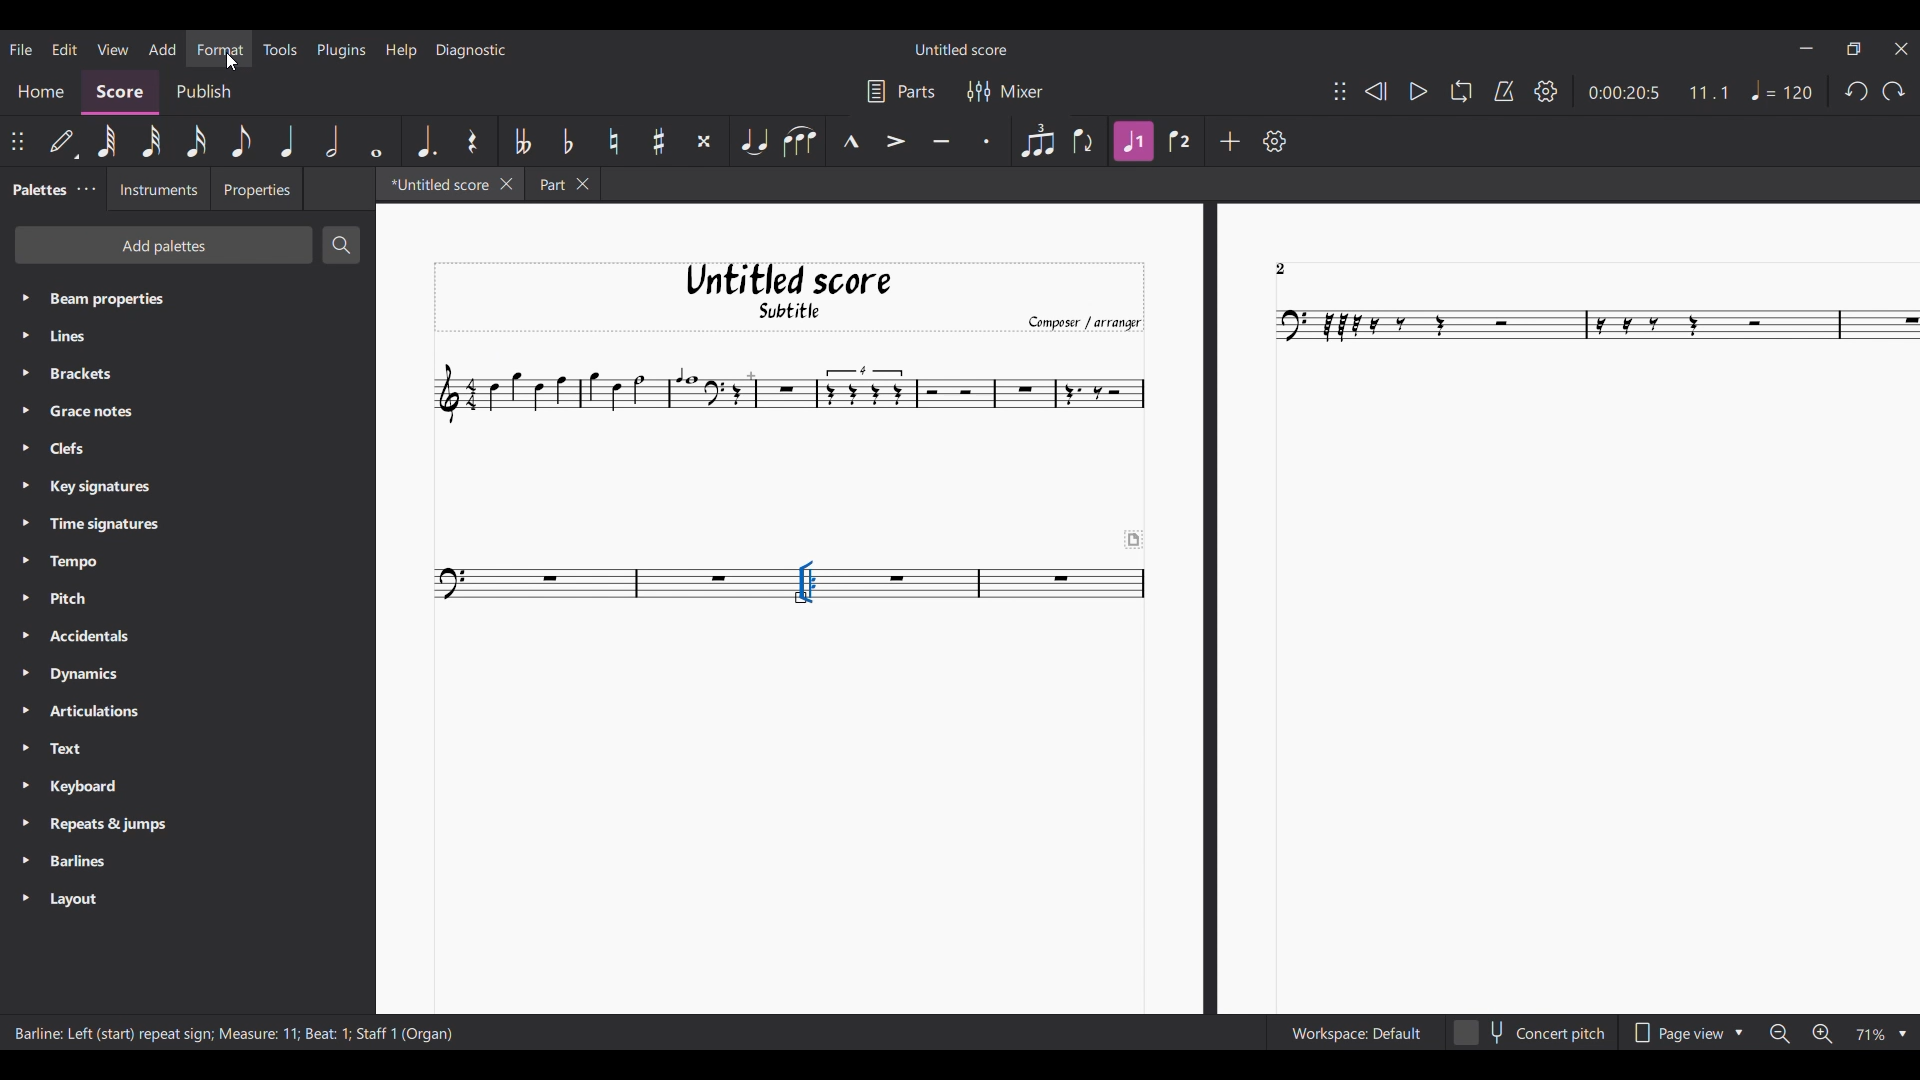  What do you see at coordinates (377, 140) in the screenshot?
I see `Whole note` at bounding box center [377, 140].